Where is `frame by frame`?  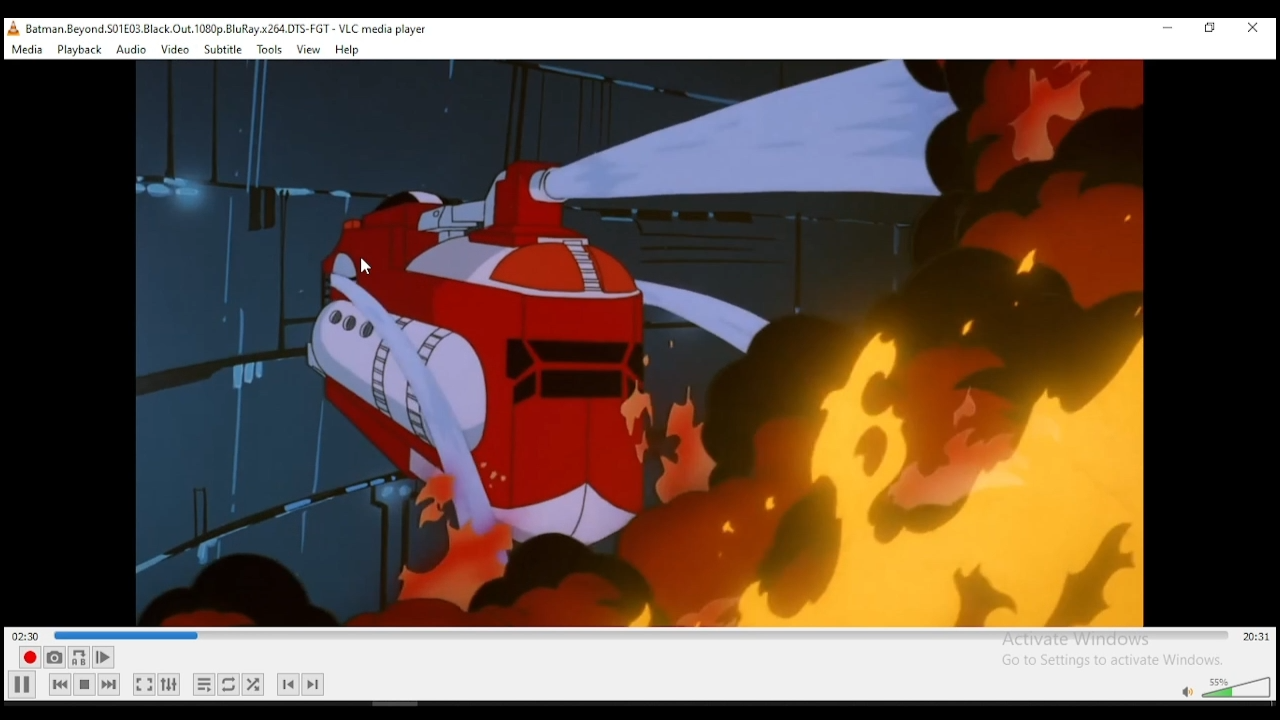
frame by frame is located at coordinates (104, 658).